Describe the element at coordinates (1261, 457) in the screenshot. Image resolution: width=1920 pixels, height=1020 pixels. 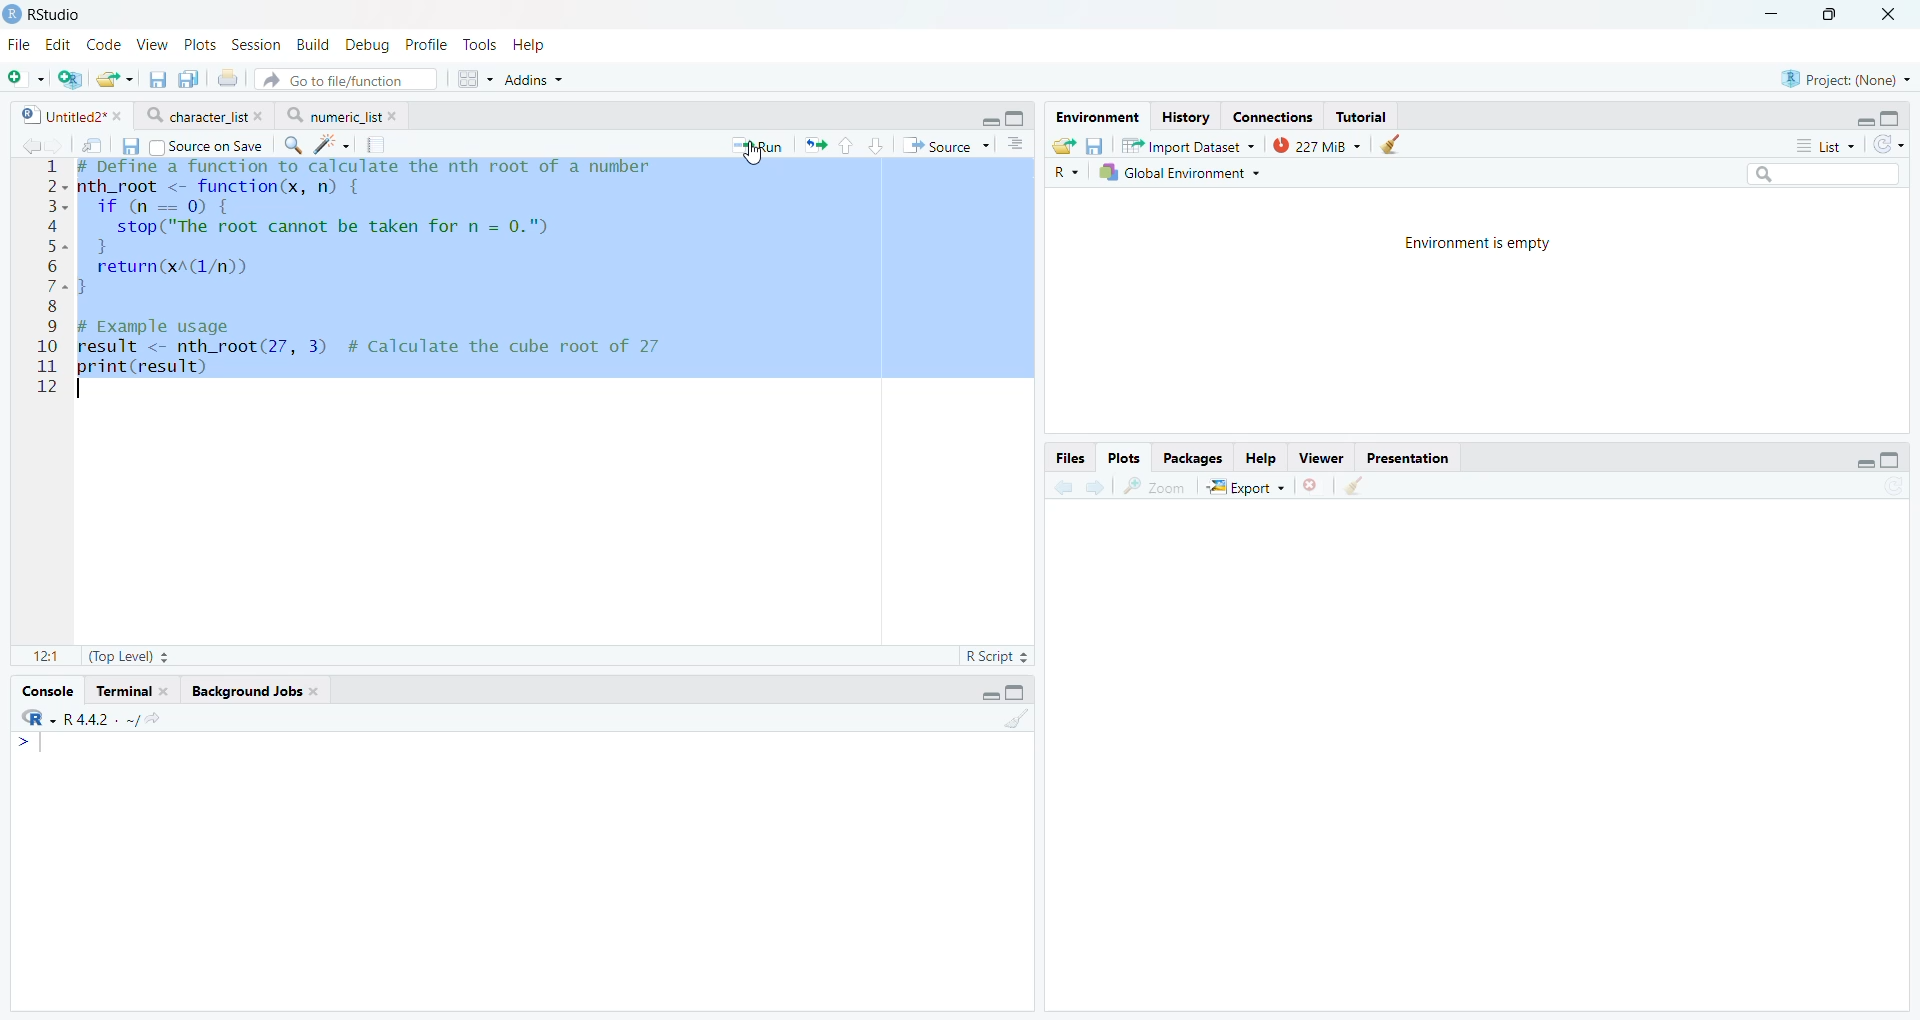
I see `` at that location.